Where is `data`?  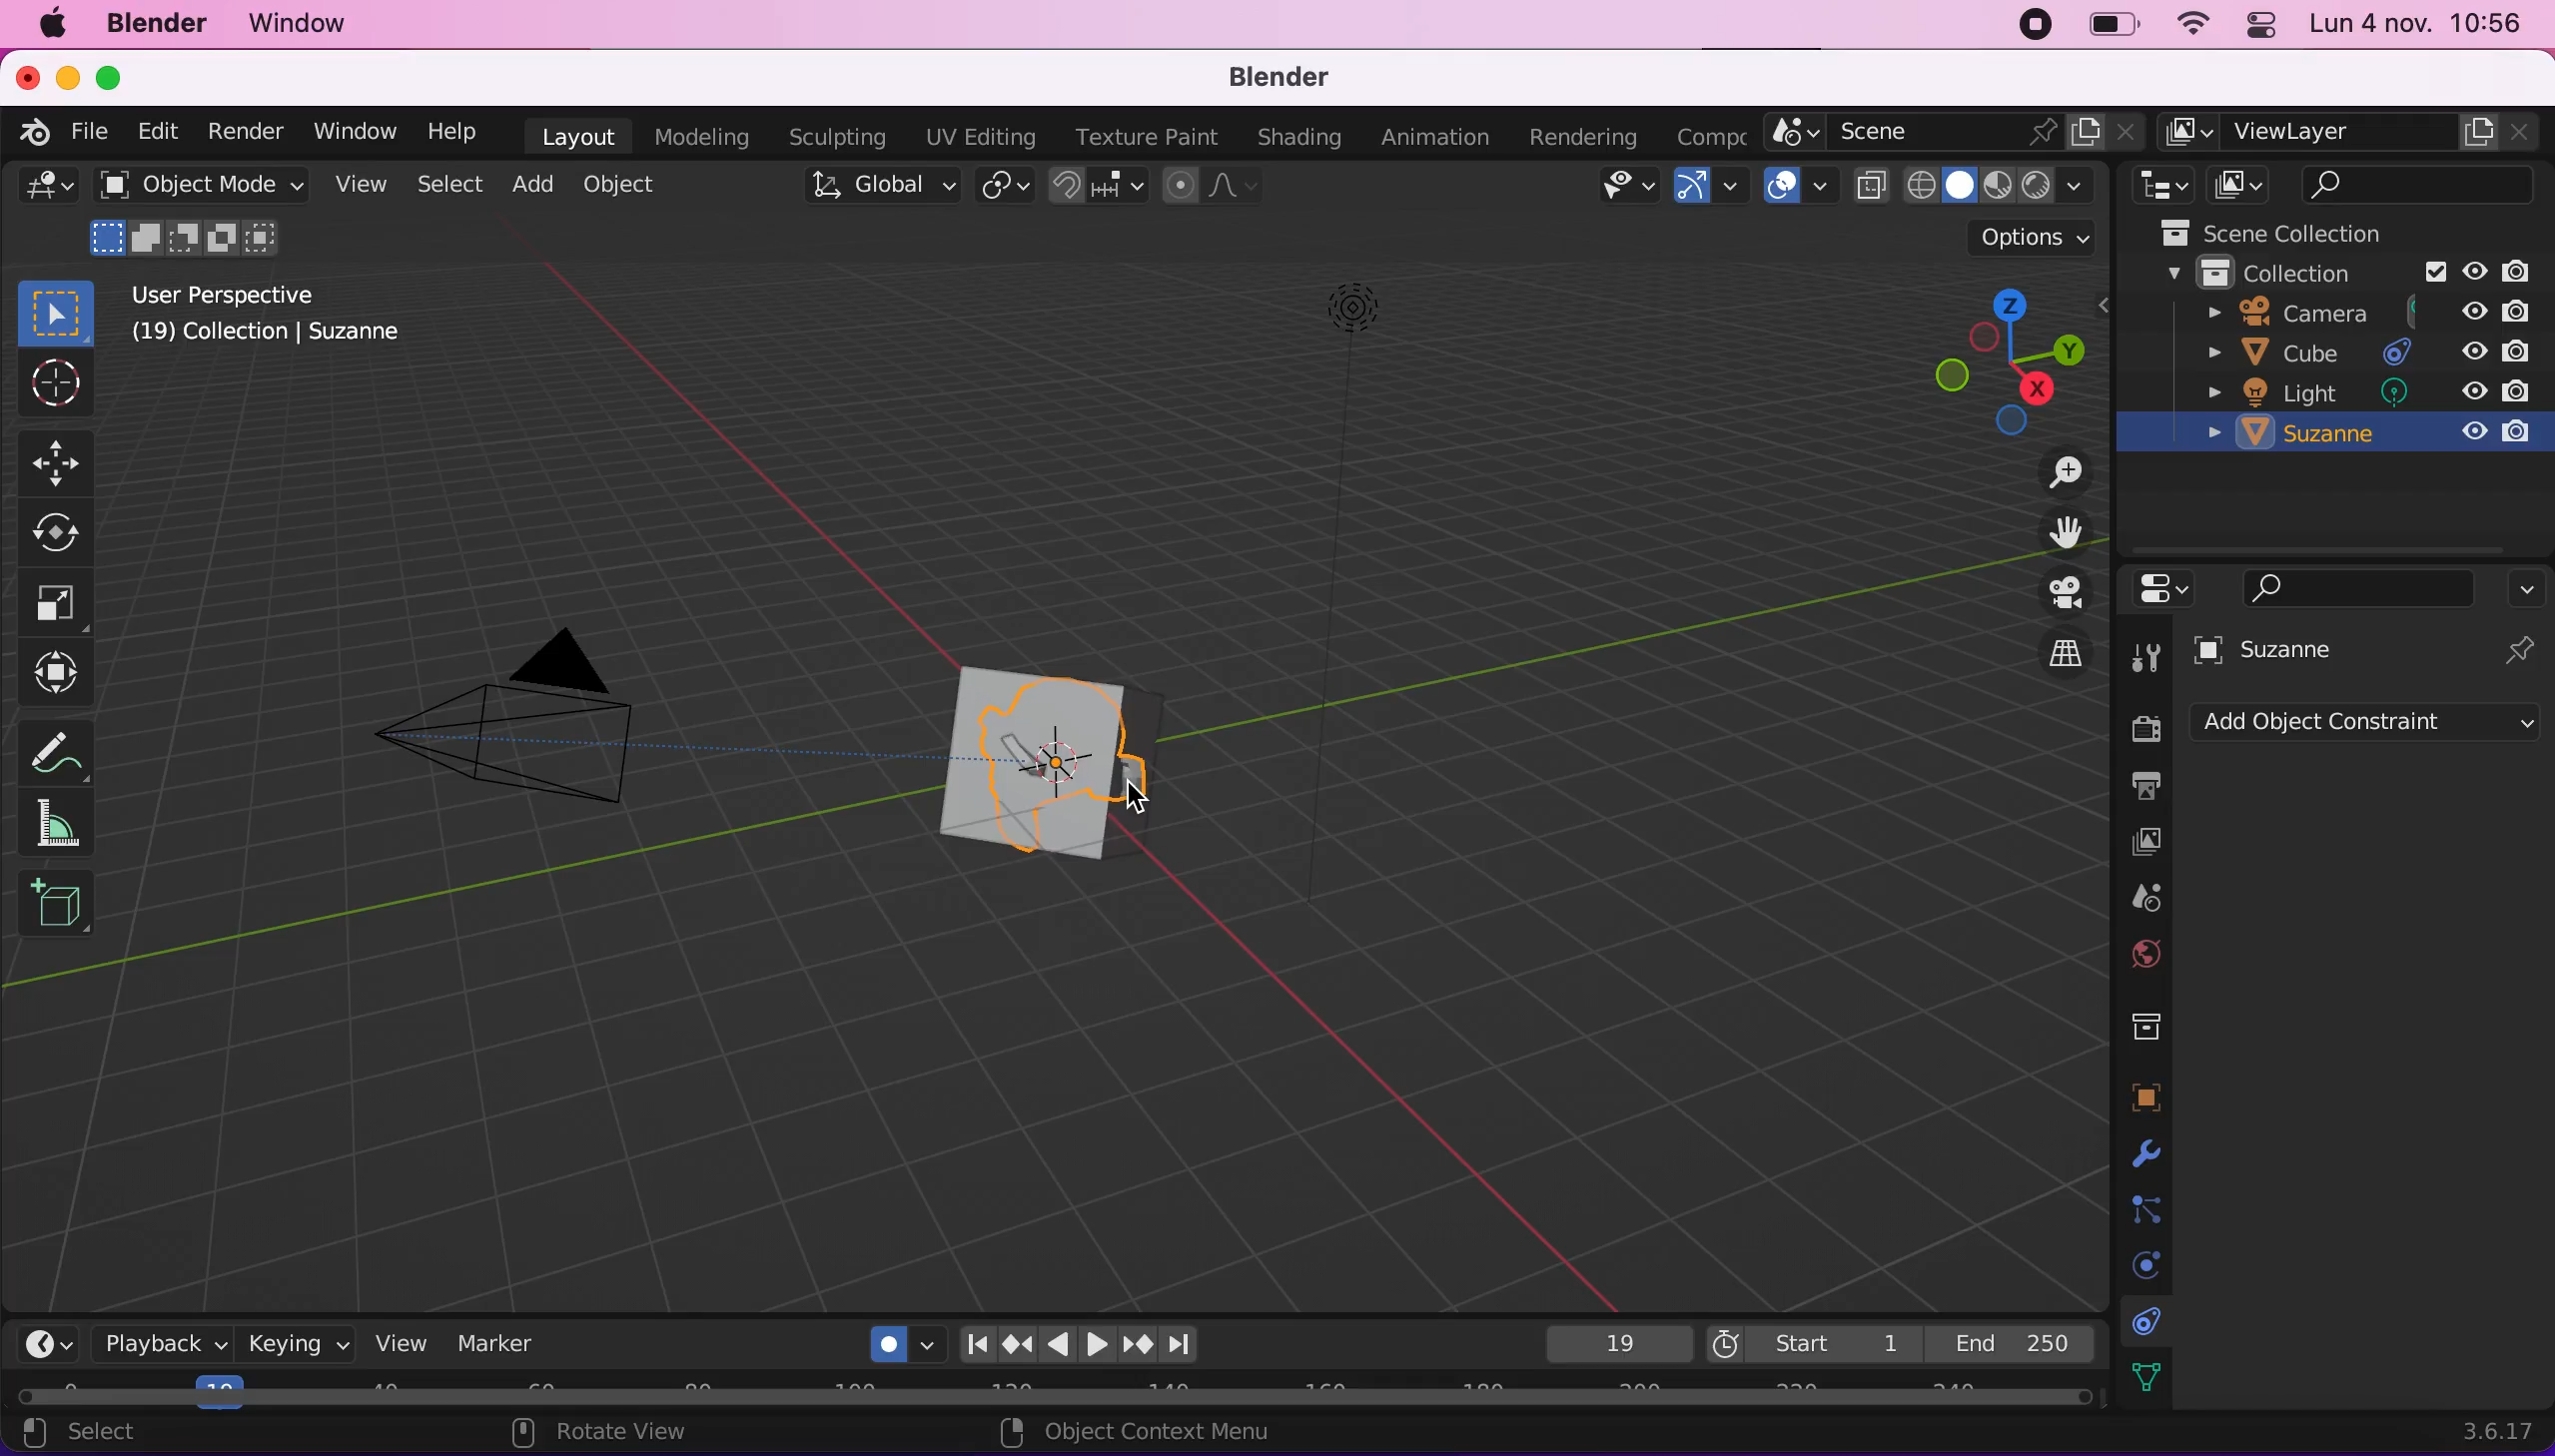 data is located at coordinates (2146, 1374).